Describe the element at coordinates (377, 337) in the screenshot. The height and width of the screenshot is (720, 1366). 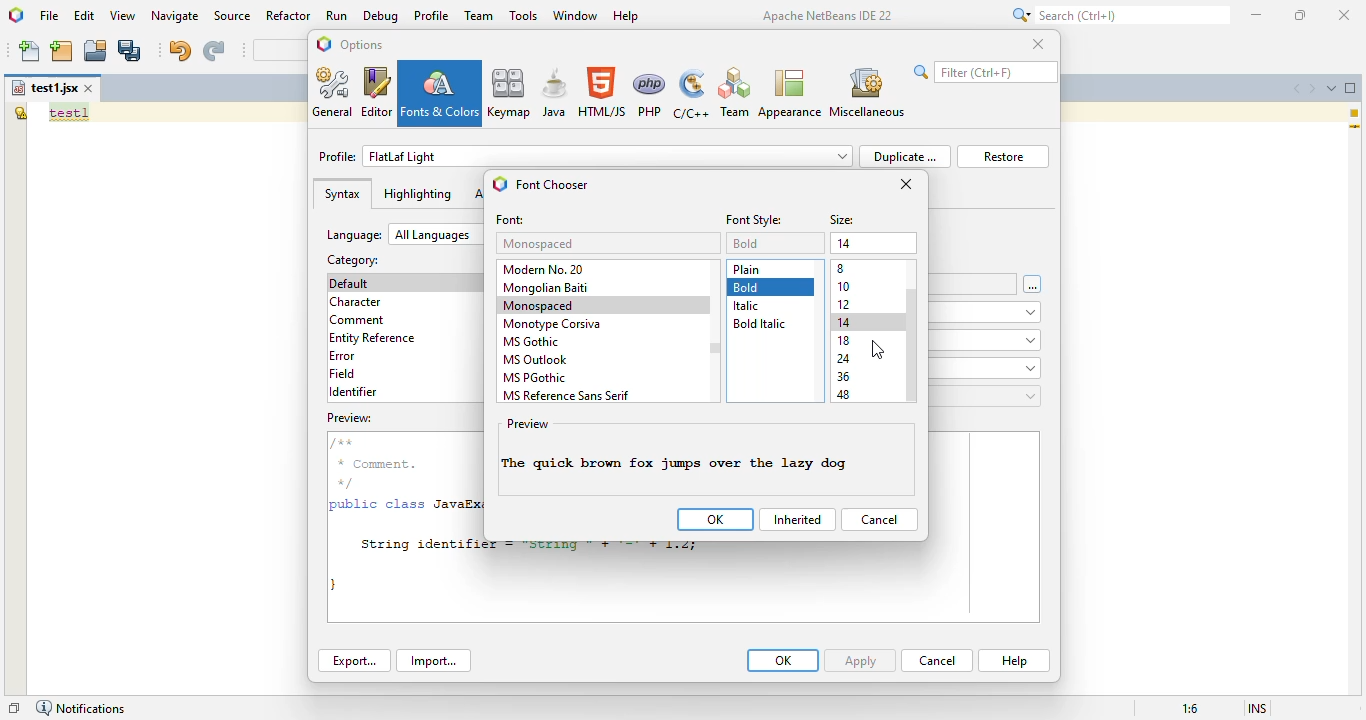
I see `entity reference` at that location.